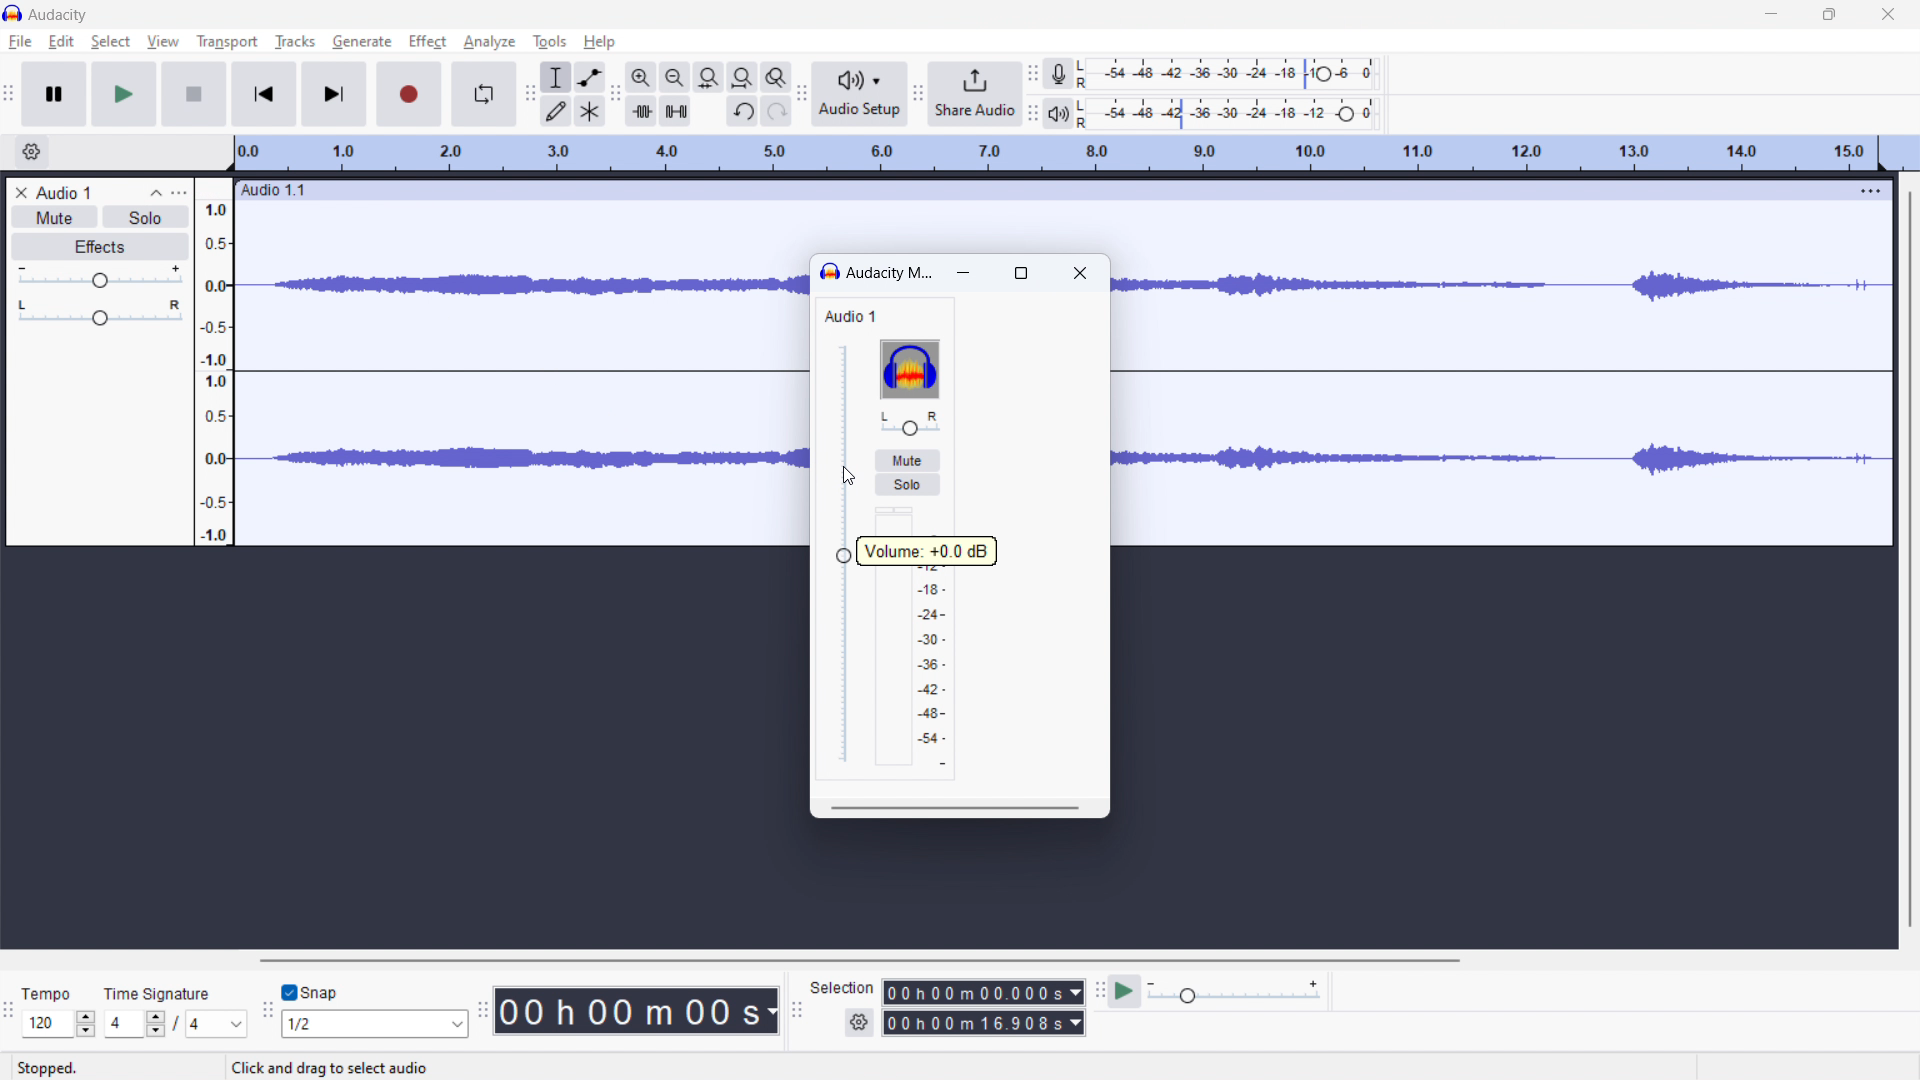 The image size is (1920, 1080). I want to click on skip to start, so click(265, 94).